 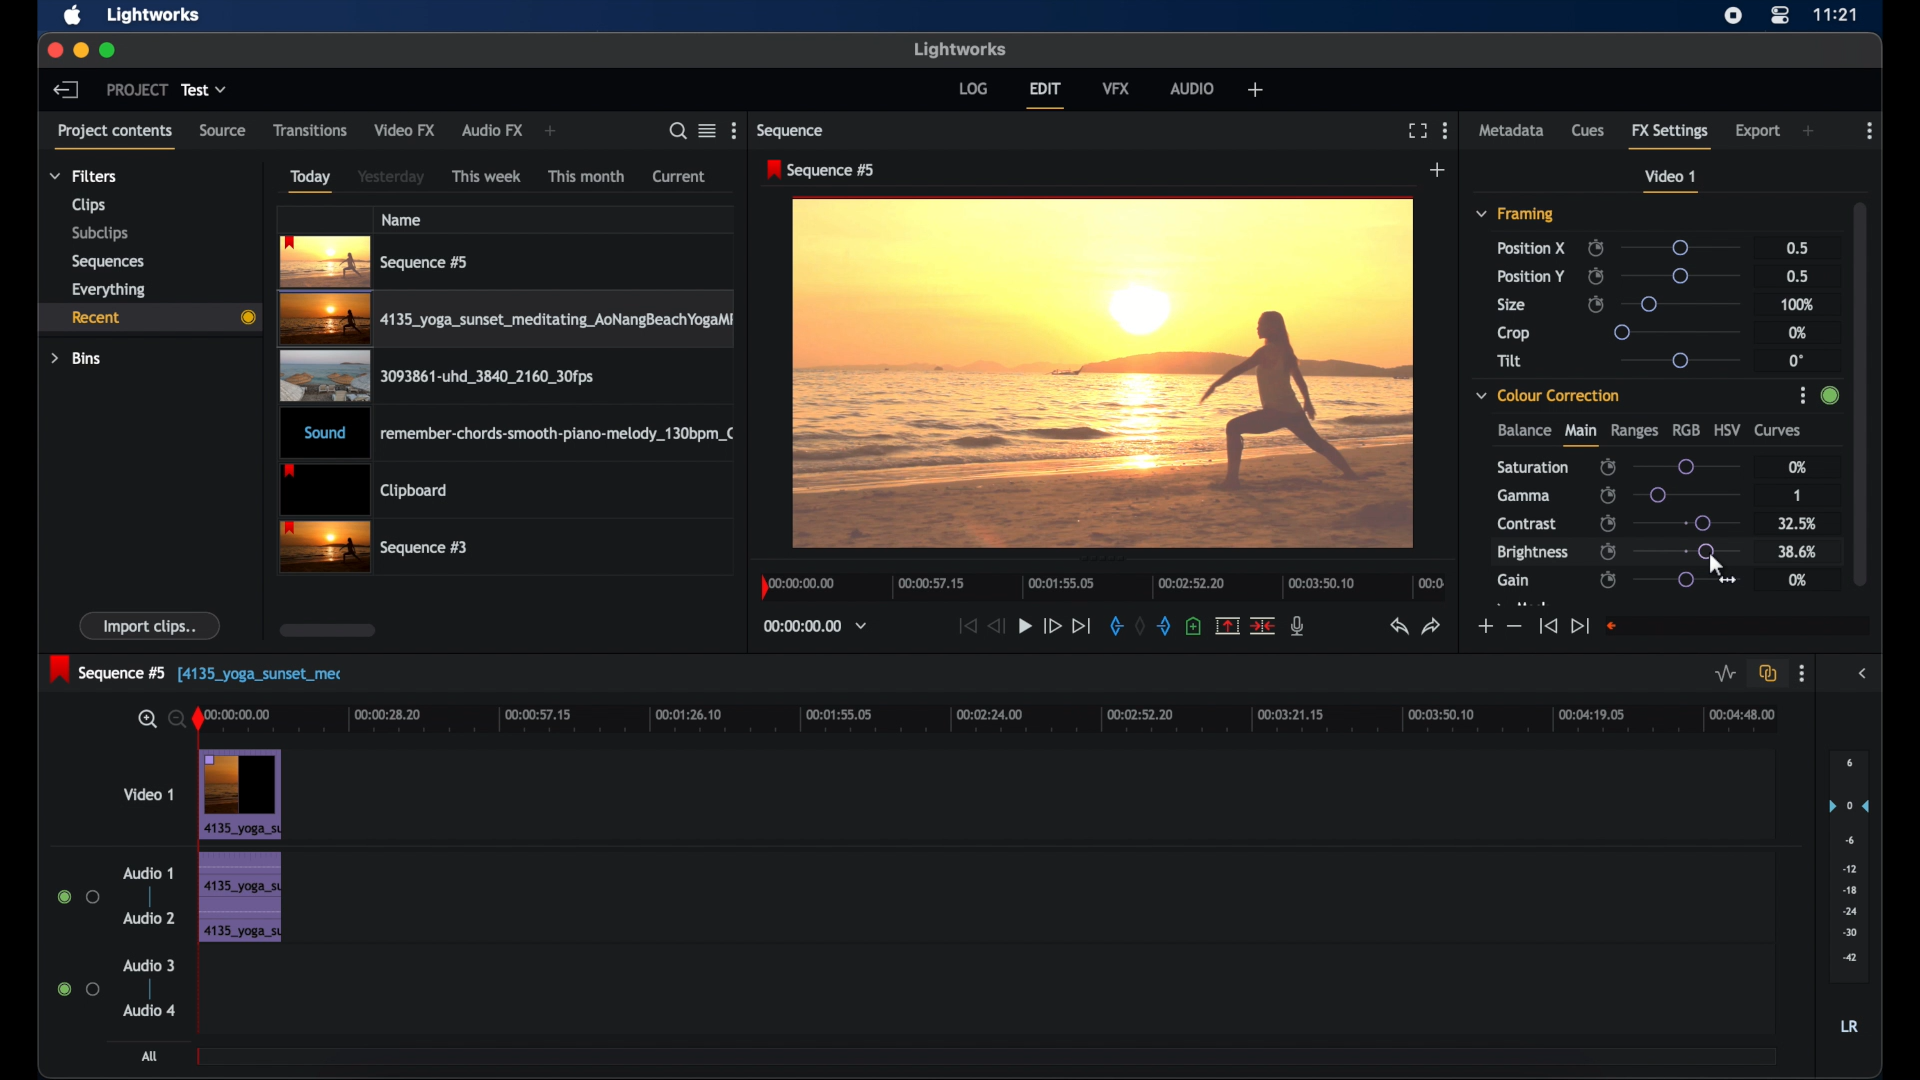 I want to click on enable/disable keyframes, so click(x=1609, y=495).